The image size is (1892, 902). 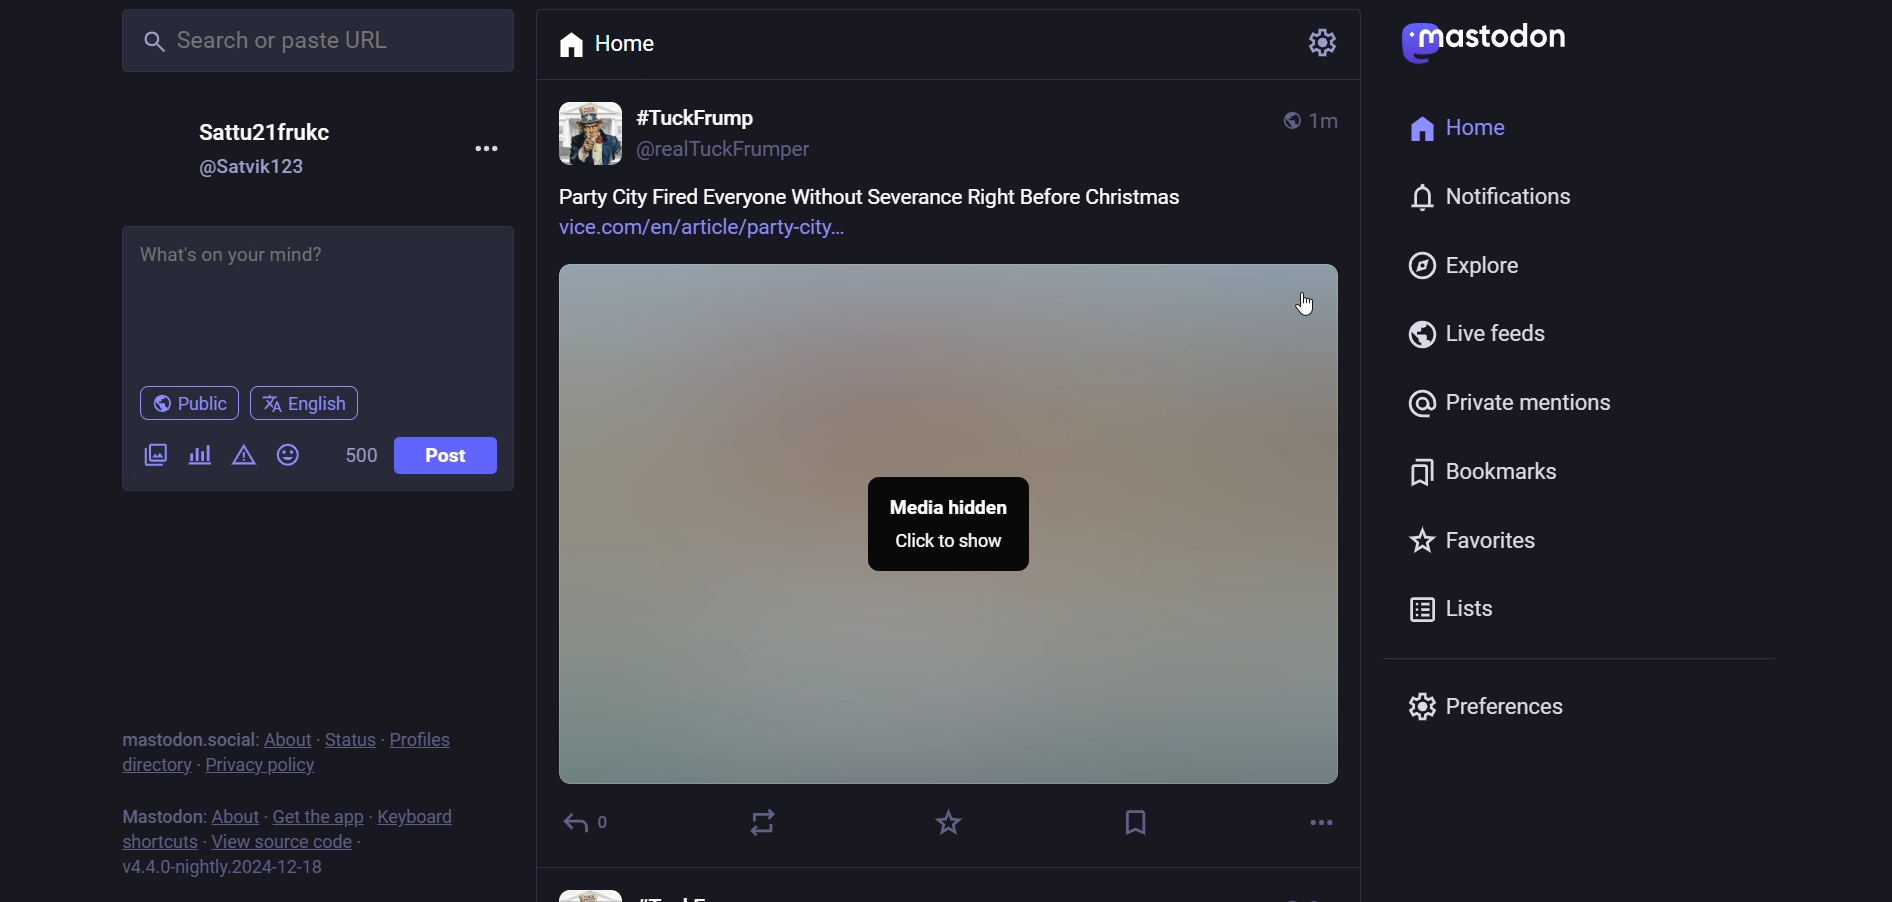 I want to click on @username, so click(x=258, y=172).